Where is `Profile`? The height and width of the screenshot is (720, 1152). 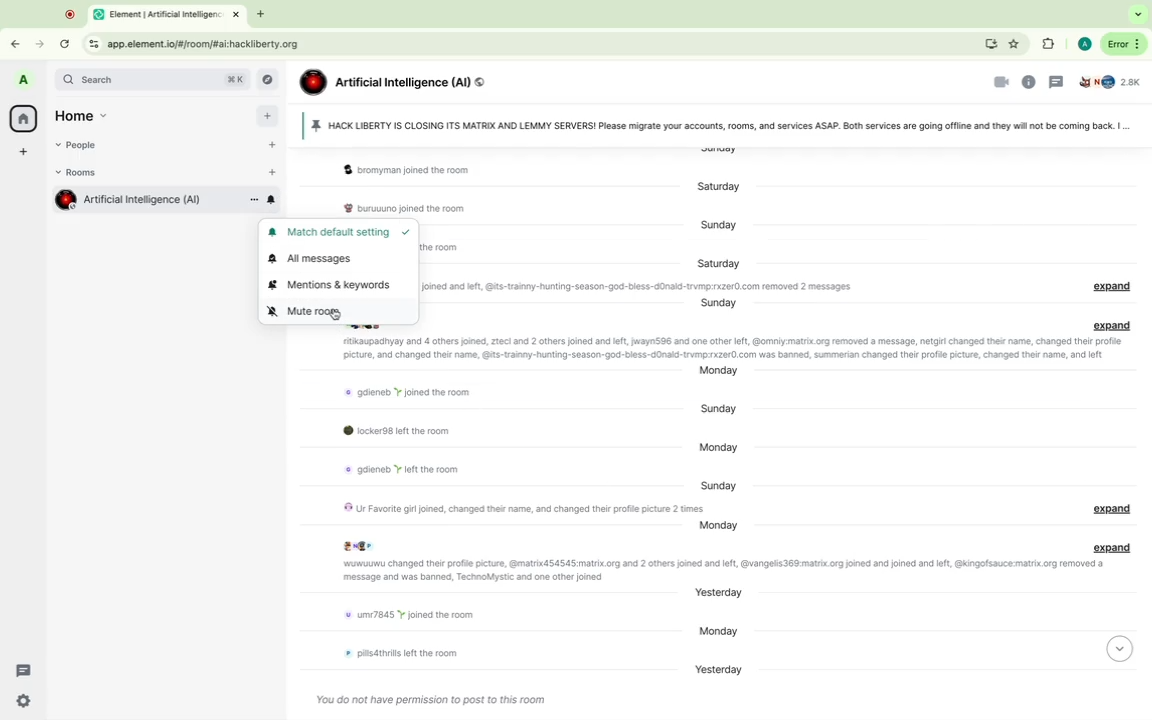
Profile is located at coordinates (25, 82).